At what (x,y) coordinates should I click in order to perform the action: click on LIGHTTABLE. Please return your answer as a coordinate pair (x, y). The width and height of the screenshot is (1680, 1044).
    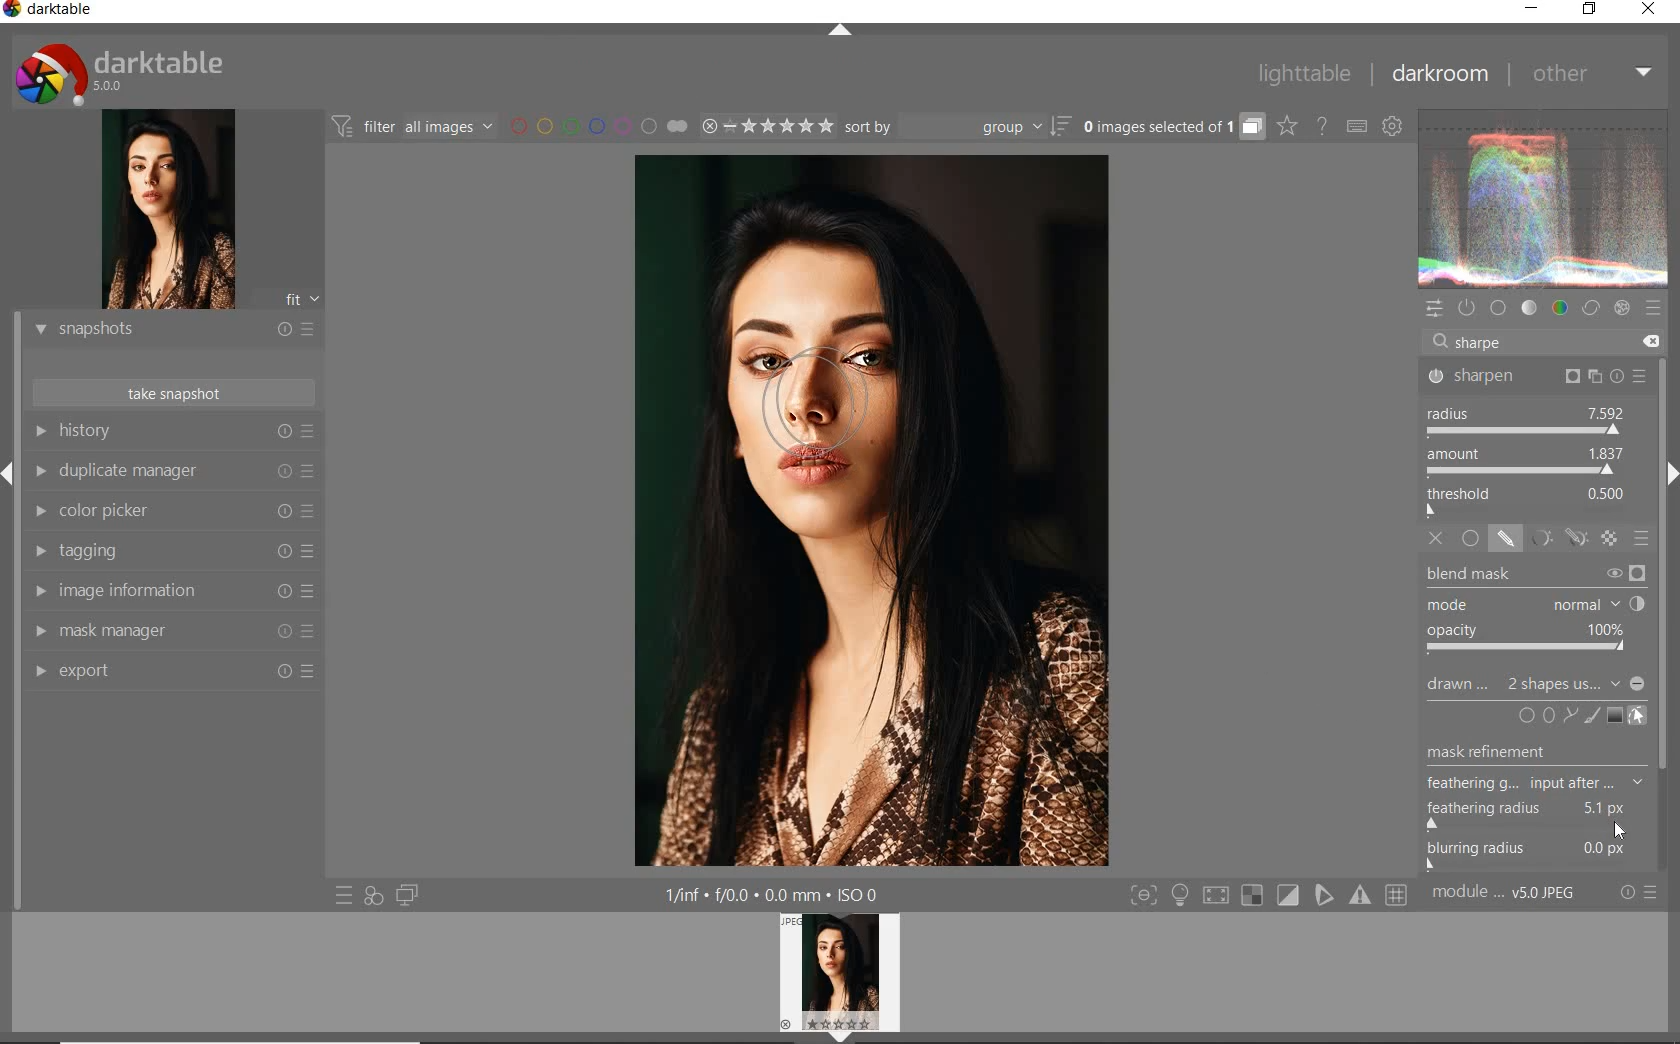
    Looking at the image, I should click on (1302, 75).